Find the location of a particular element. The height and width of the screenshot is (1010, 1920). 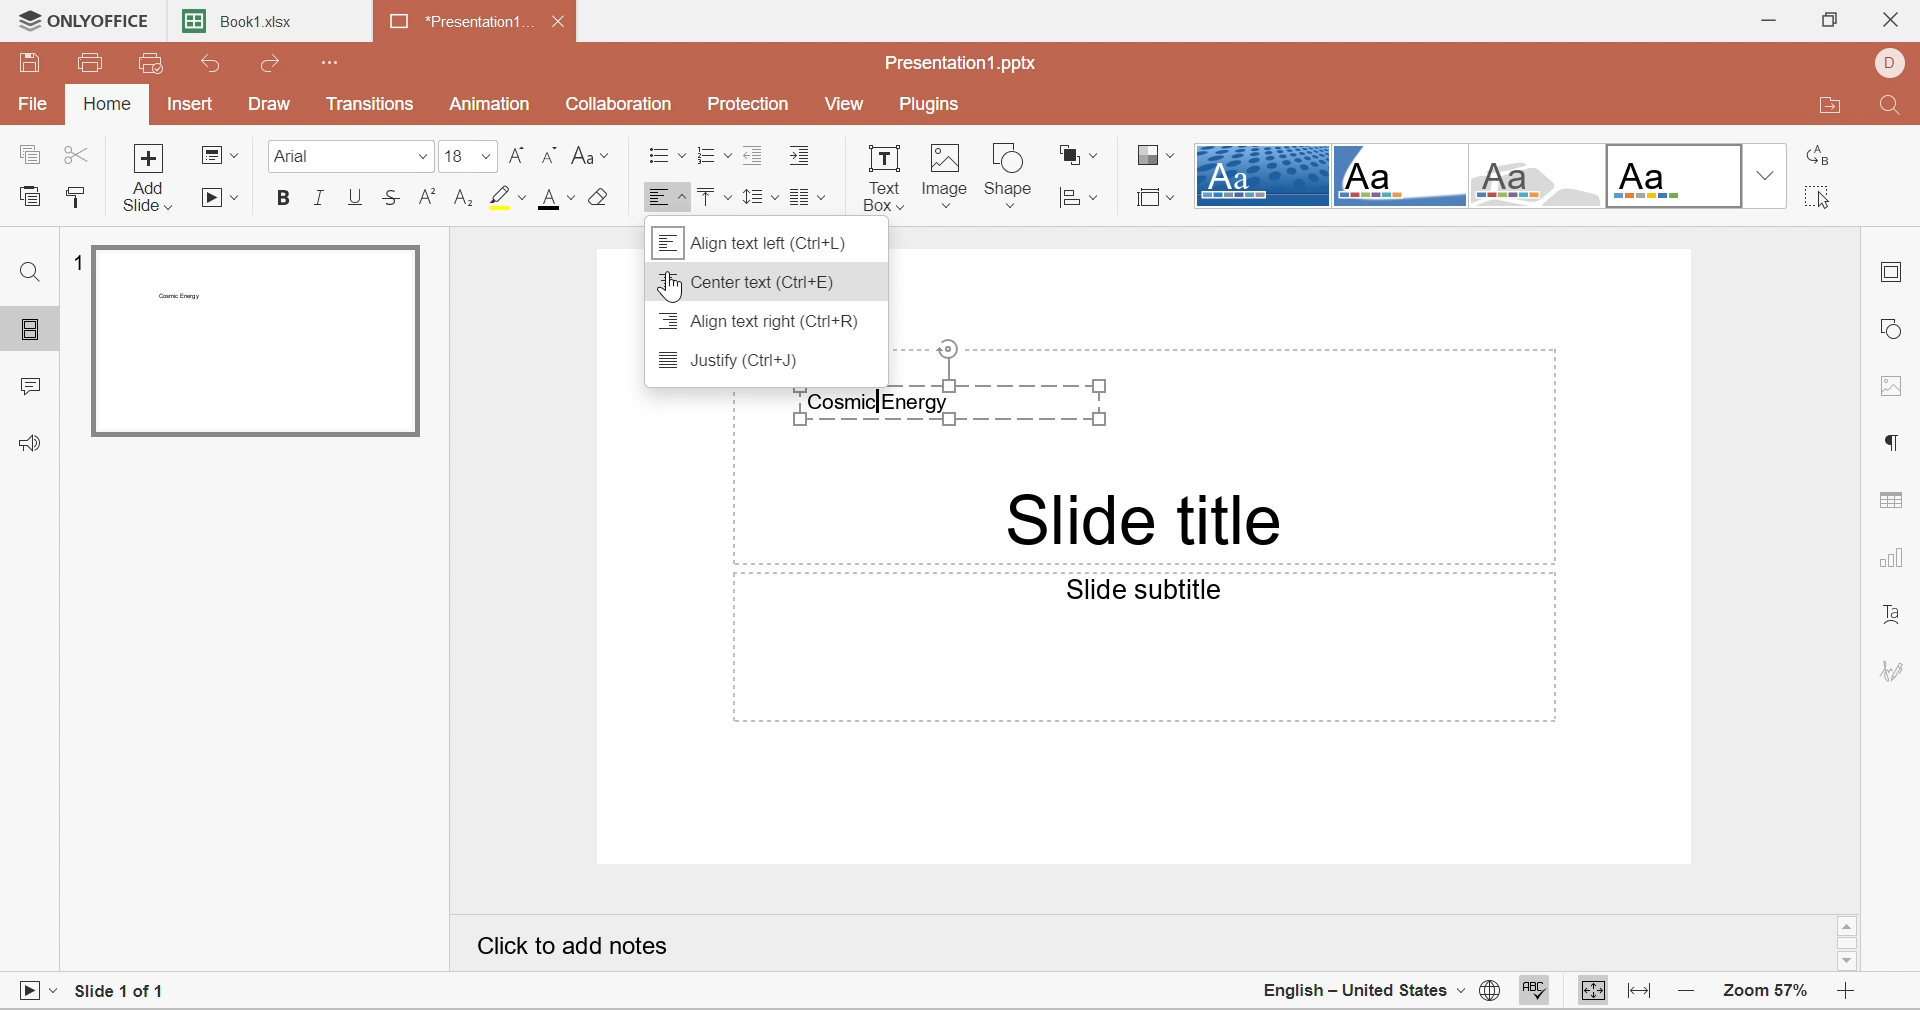

Strikethrough is located at coordinates (393, 202).